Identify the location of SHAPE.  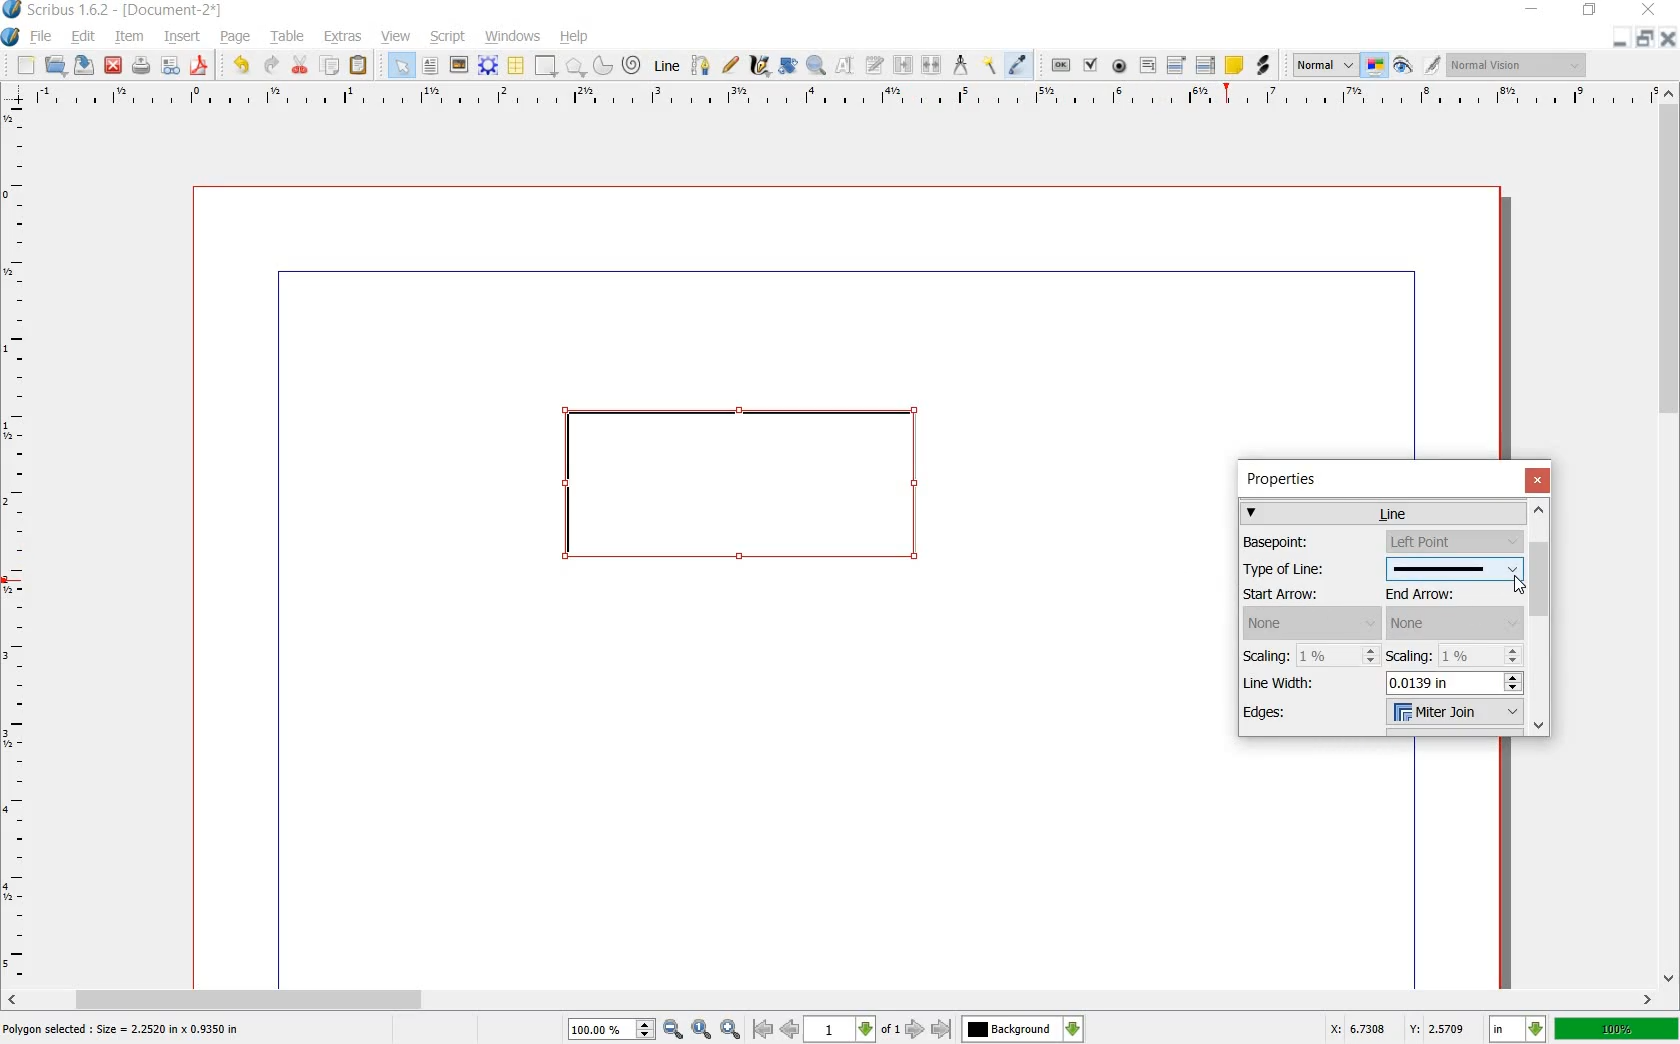
(545, 65).